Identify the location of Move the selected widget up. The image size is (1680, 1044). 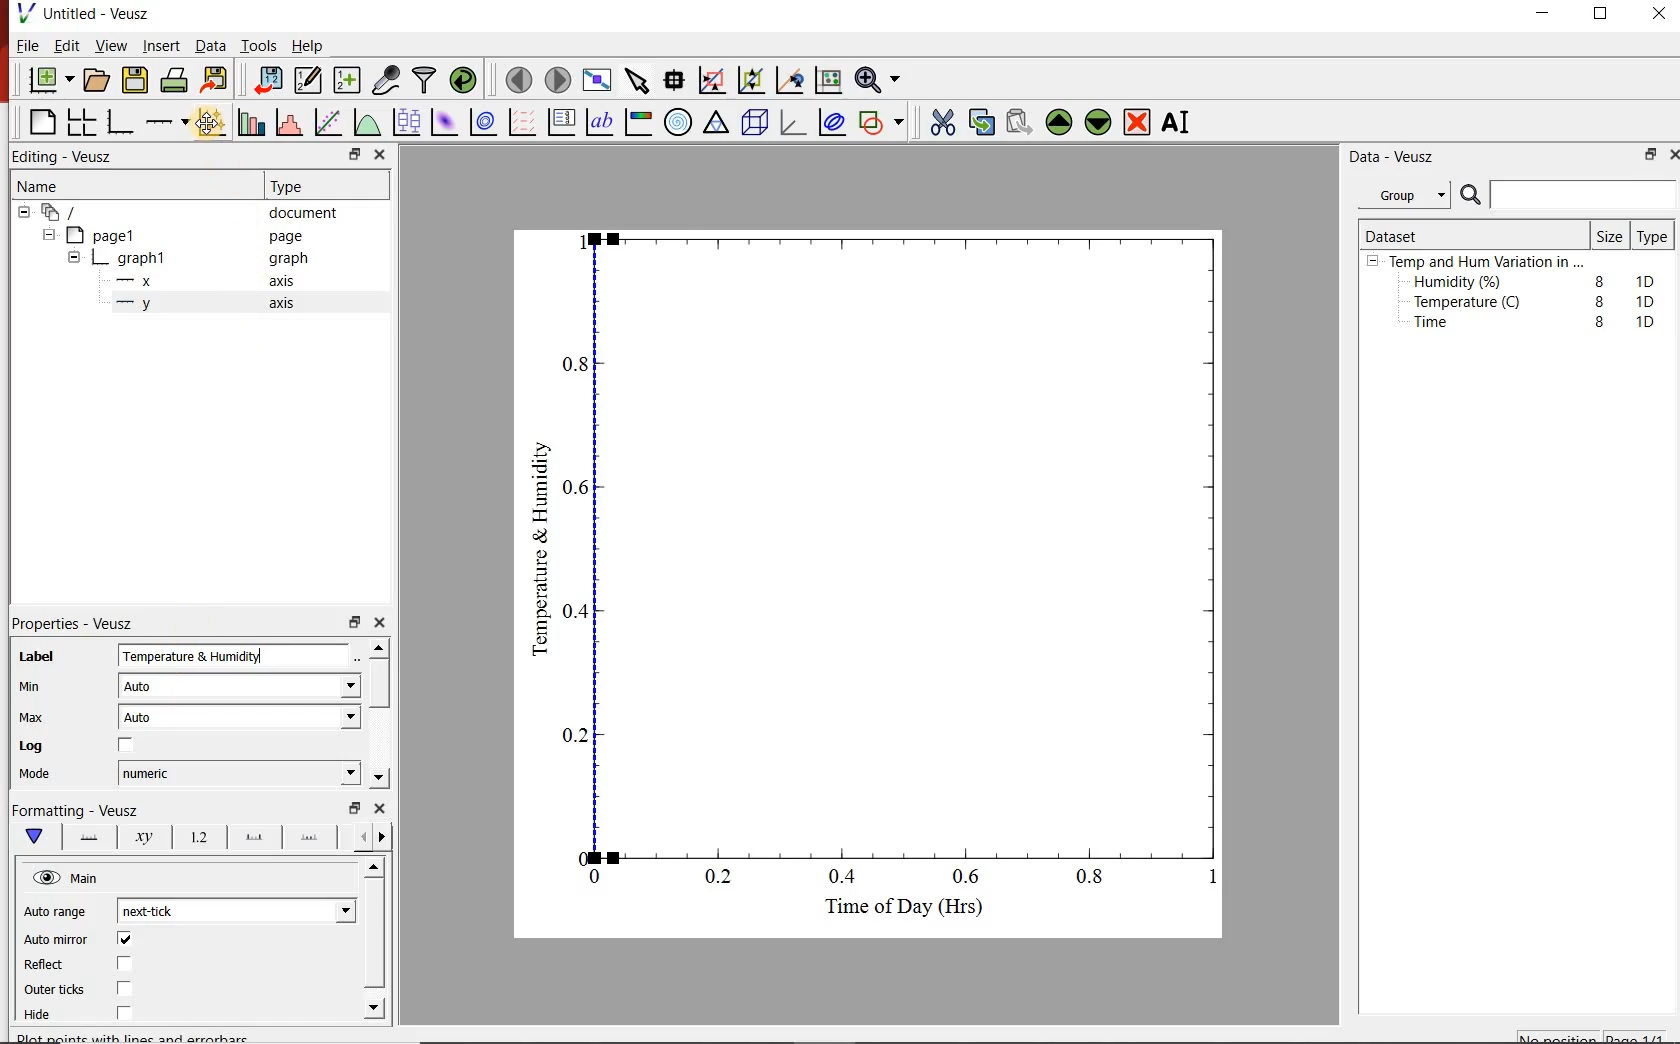
(1060, 120).